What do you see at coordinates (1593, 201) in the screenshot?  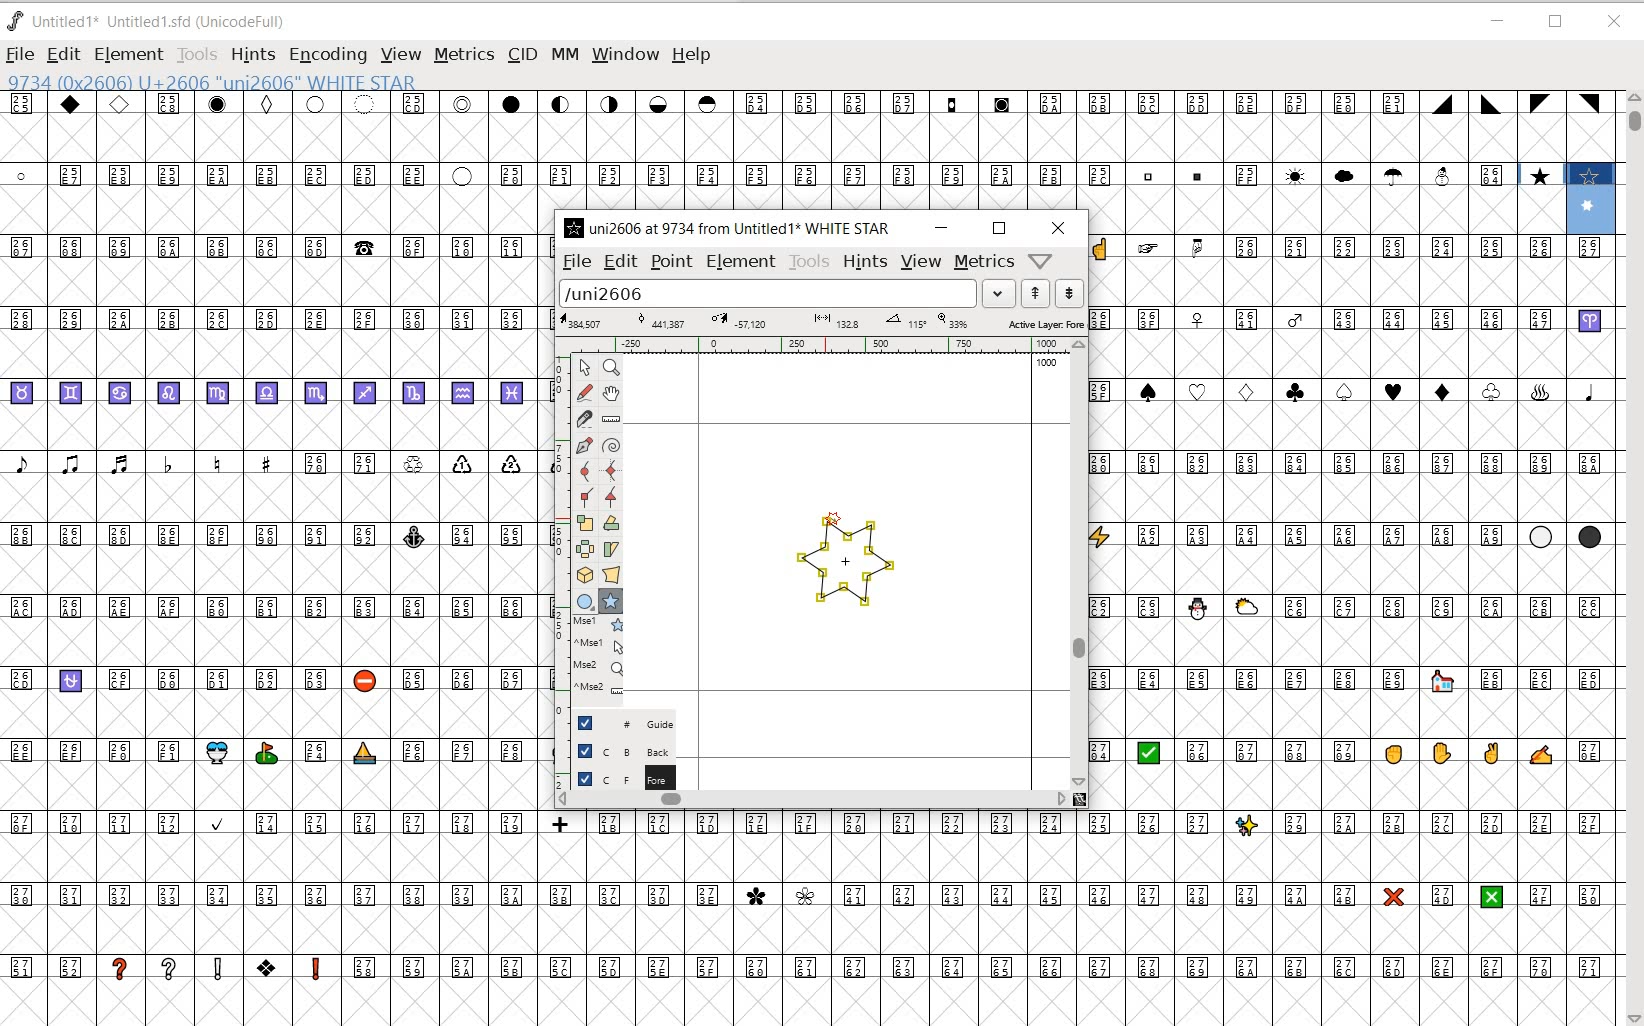 I see `glyph slot` at bounding box center [1593, 201].